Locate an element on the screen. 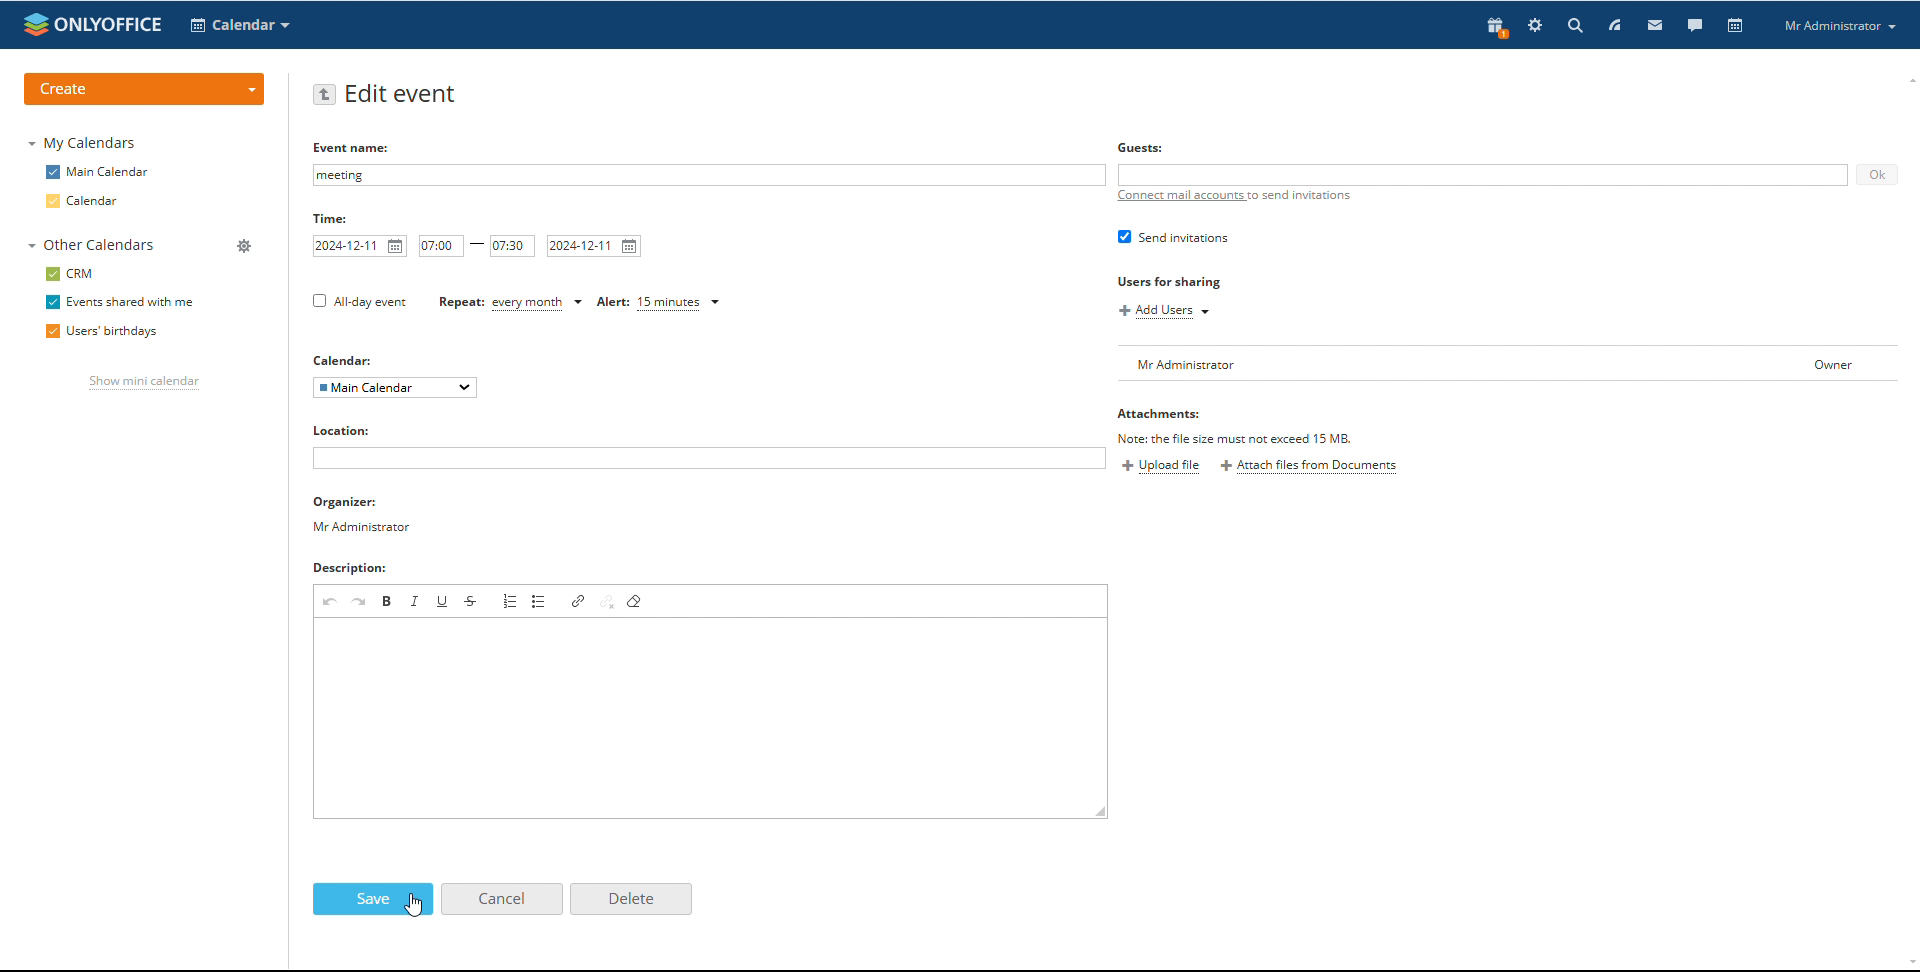 The image size is (1920, 972). organizer is located at coordinates (363, 504).